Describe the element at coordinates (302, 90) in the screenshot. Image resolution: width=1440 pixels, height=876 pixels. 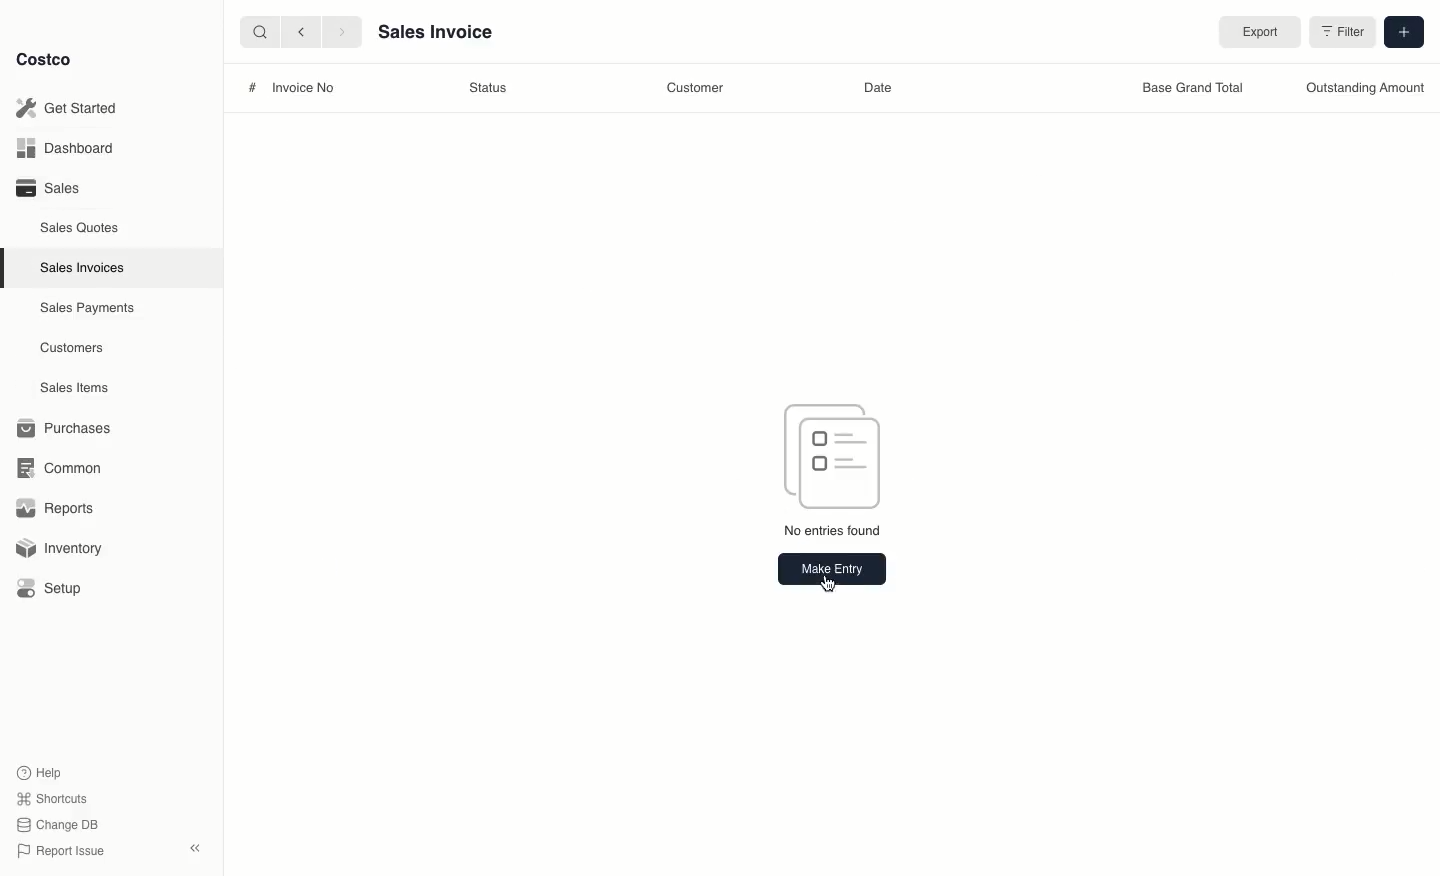
I see `Invoice No` at that location.